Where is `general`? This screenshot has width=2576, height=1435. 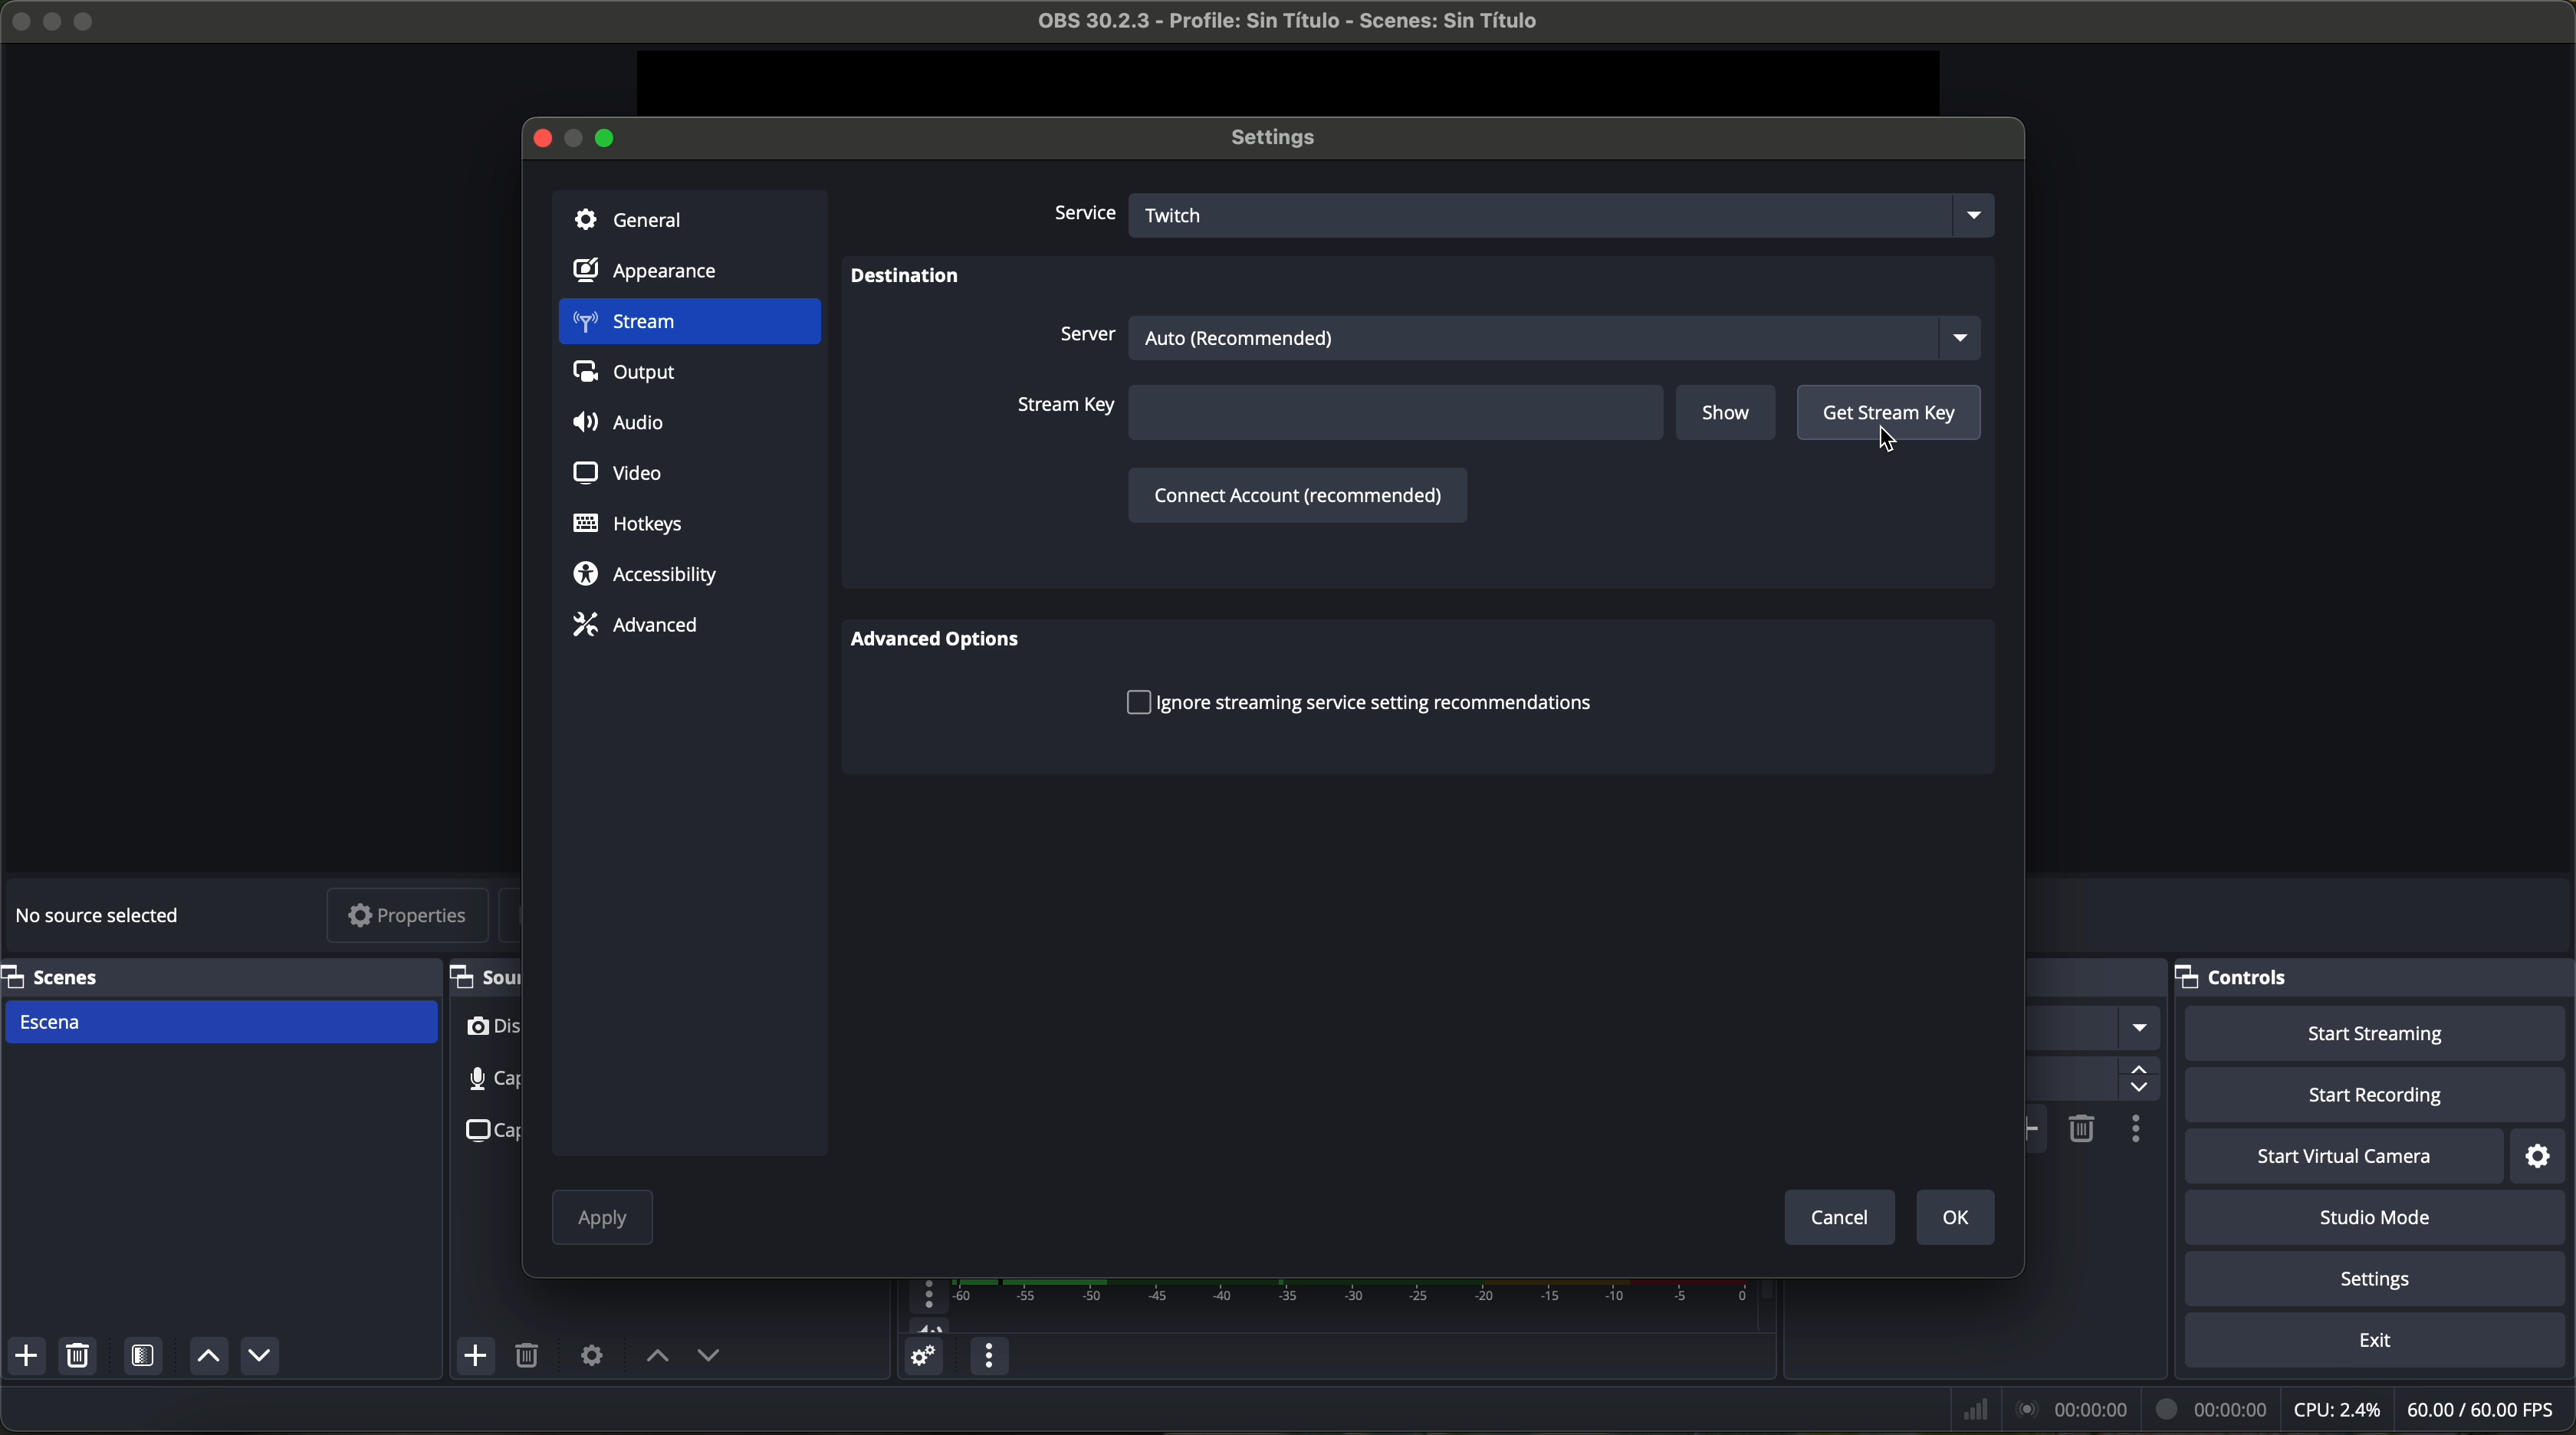 general is located at coordinates (689, 217).